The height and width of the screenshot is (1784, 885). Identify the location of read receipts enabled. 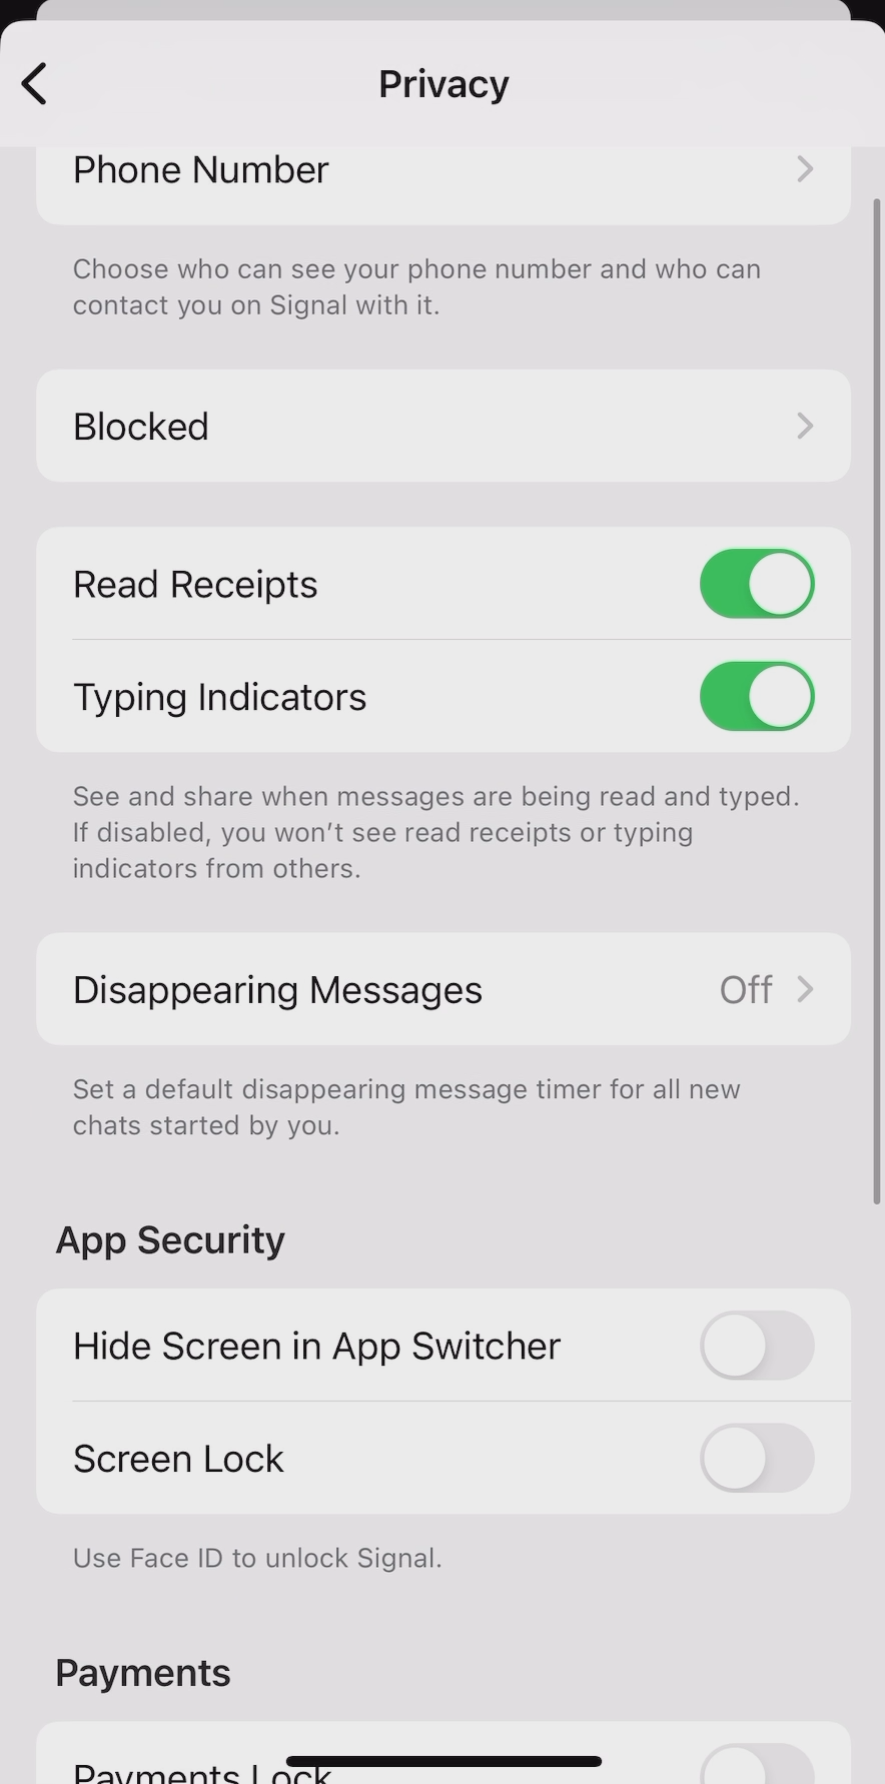
(440, 587).